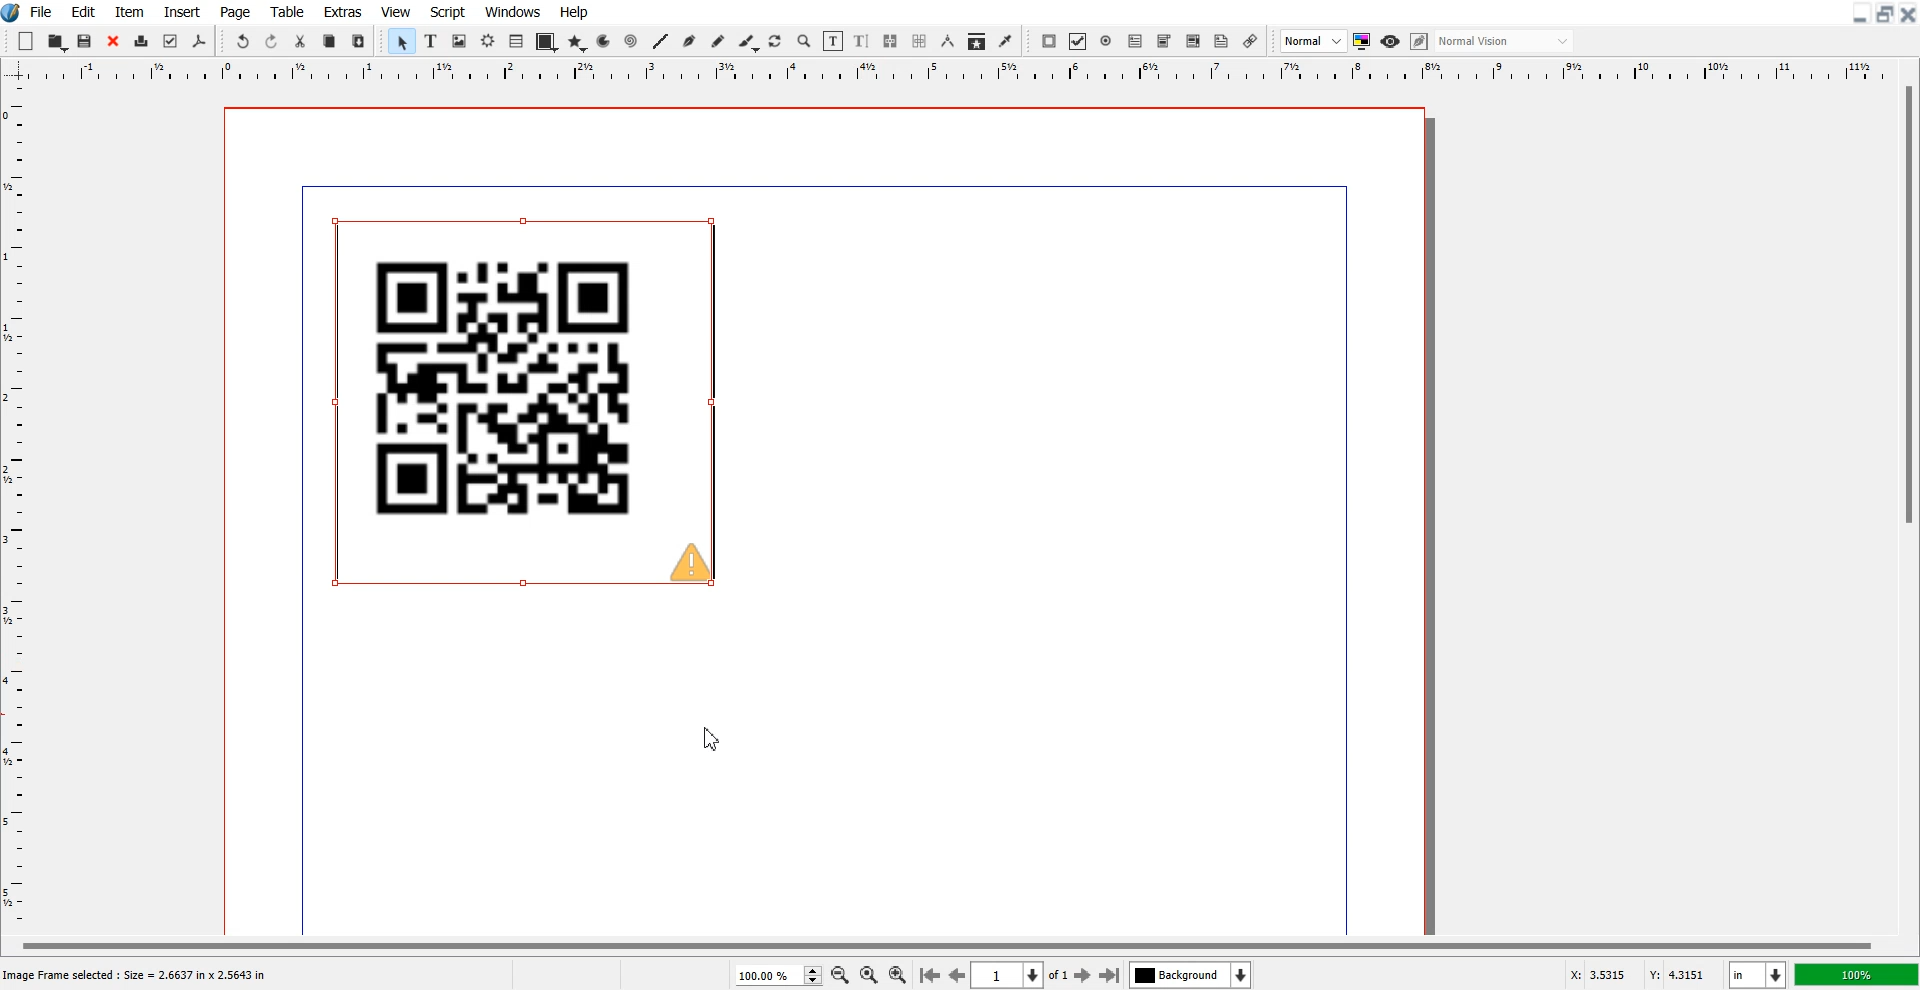 The width and height of the screenshot is (1920, 990). What do you see at coordinates (287, 11) in the screenshot?
I see `Table` at bounding box center [287, 11].